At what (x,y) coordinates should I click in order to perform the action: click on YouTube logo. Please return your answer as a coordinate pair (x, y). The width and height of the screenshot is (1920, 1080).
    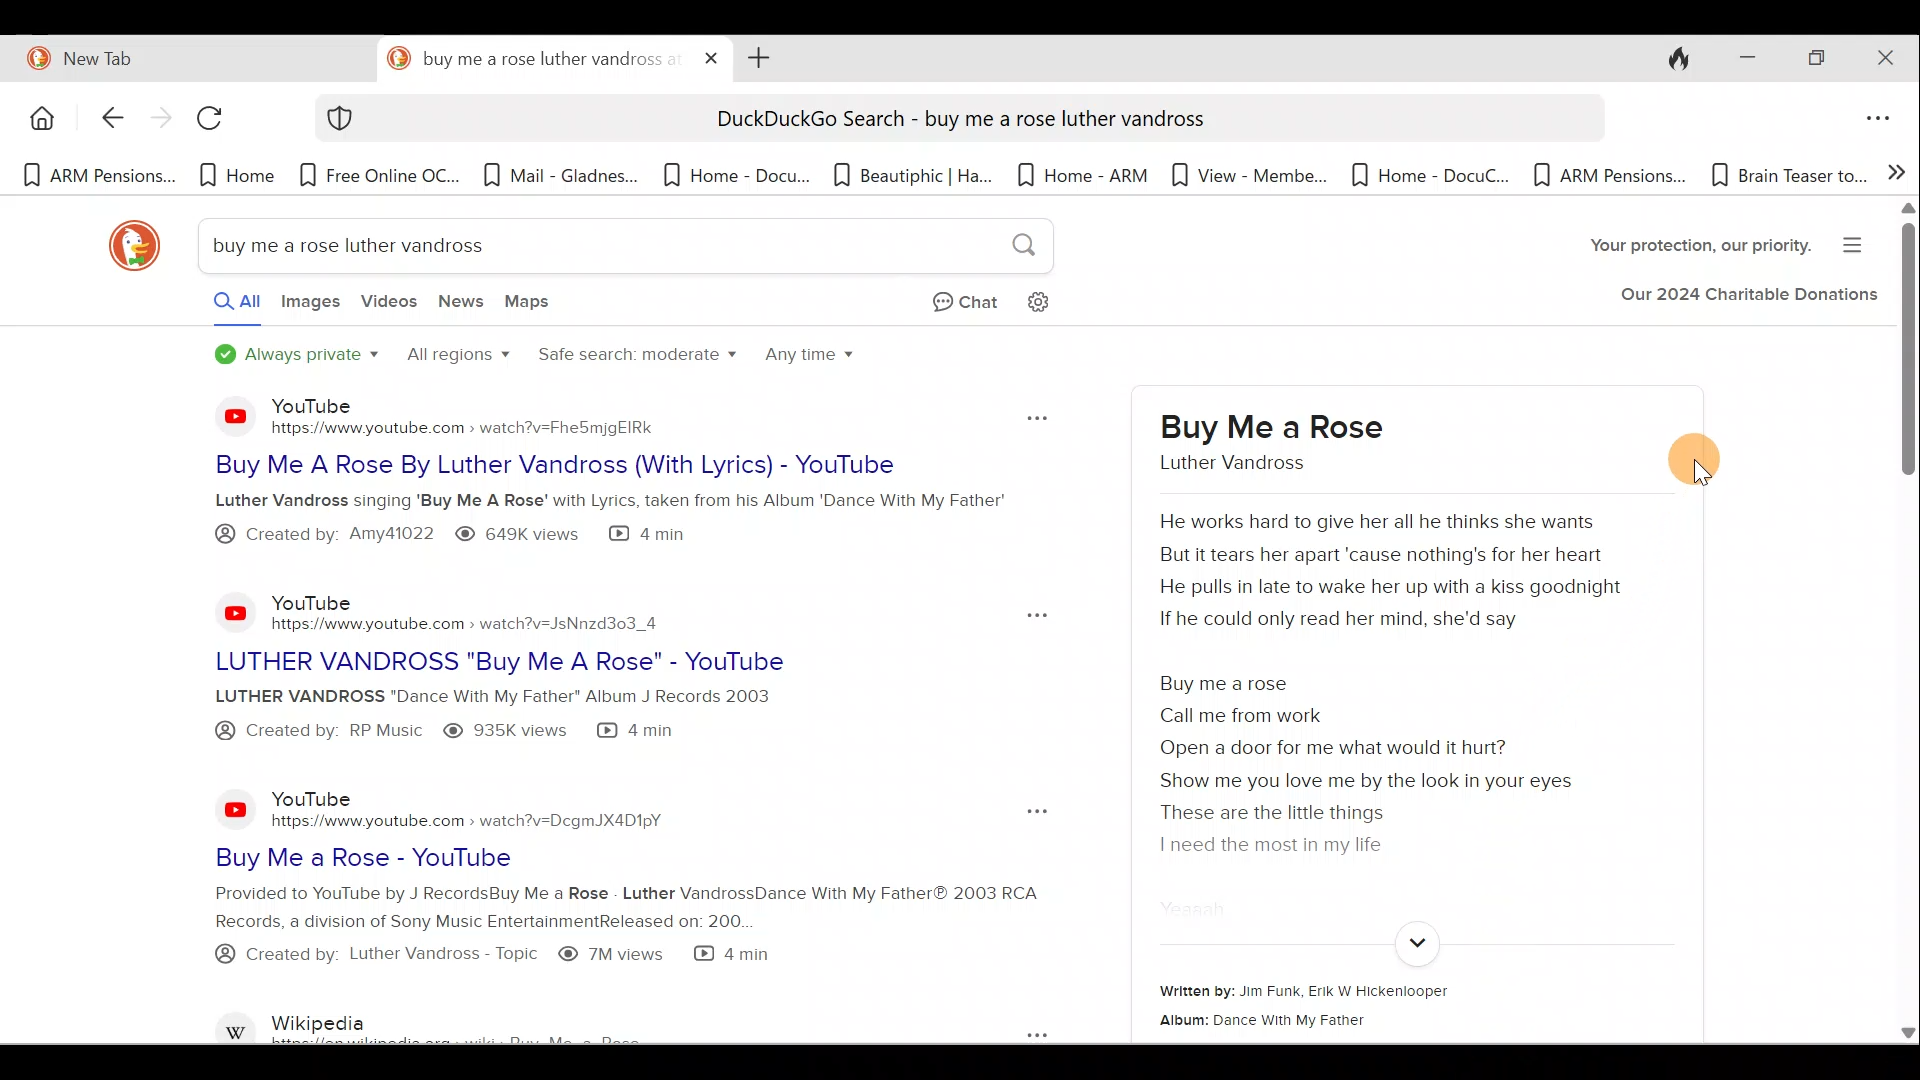
    Looking at the image, I should click on (224, 612).